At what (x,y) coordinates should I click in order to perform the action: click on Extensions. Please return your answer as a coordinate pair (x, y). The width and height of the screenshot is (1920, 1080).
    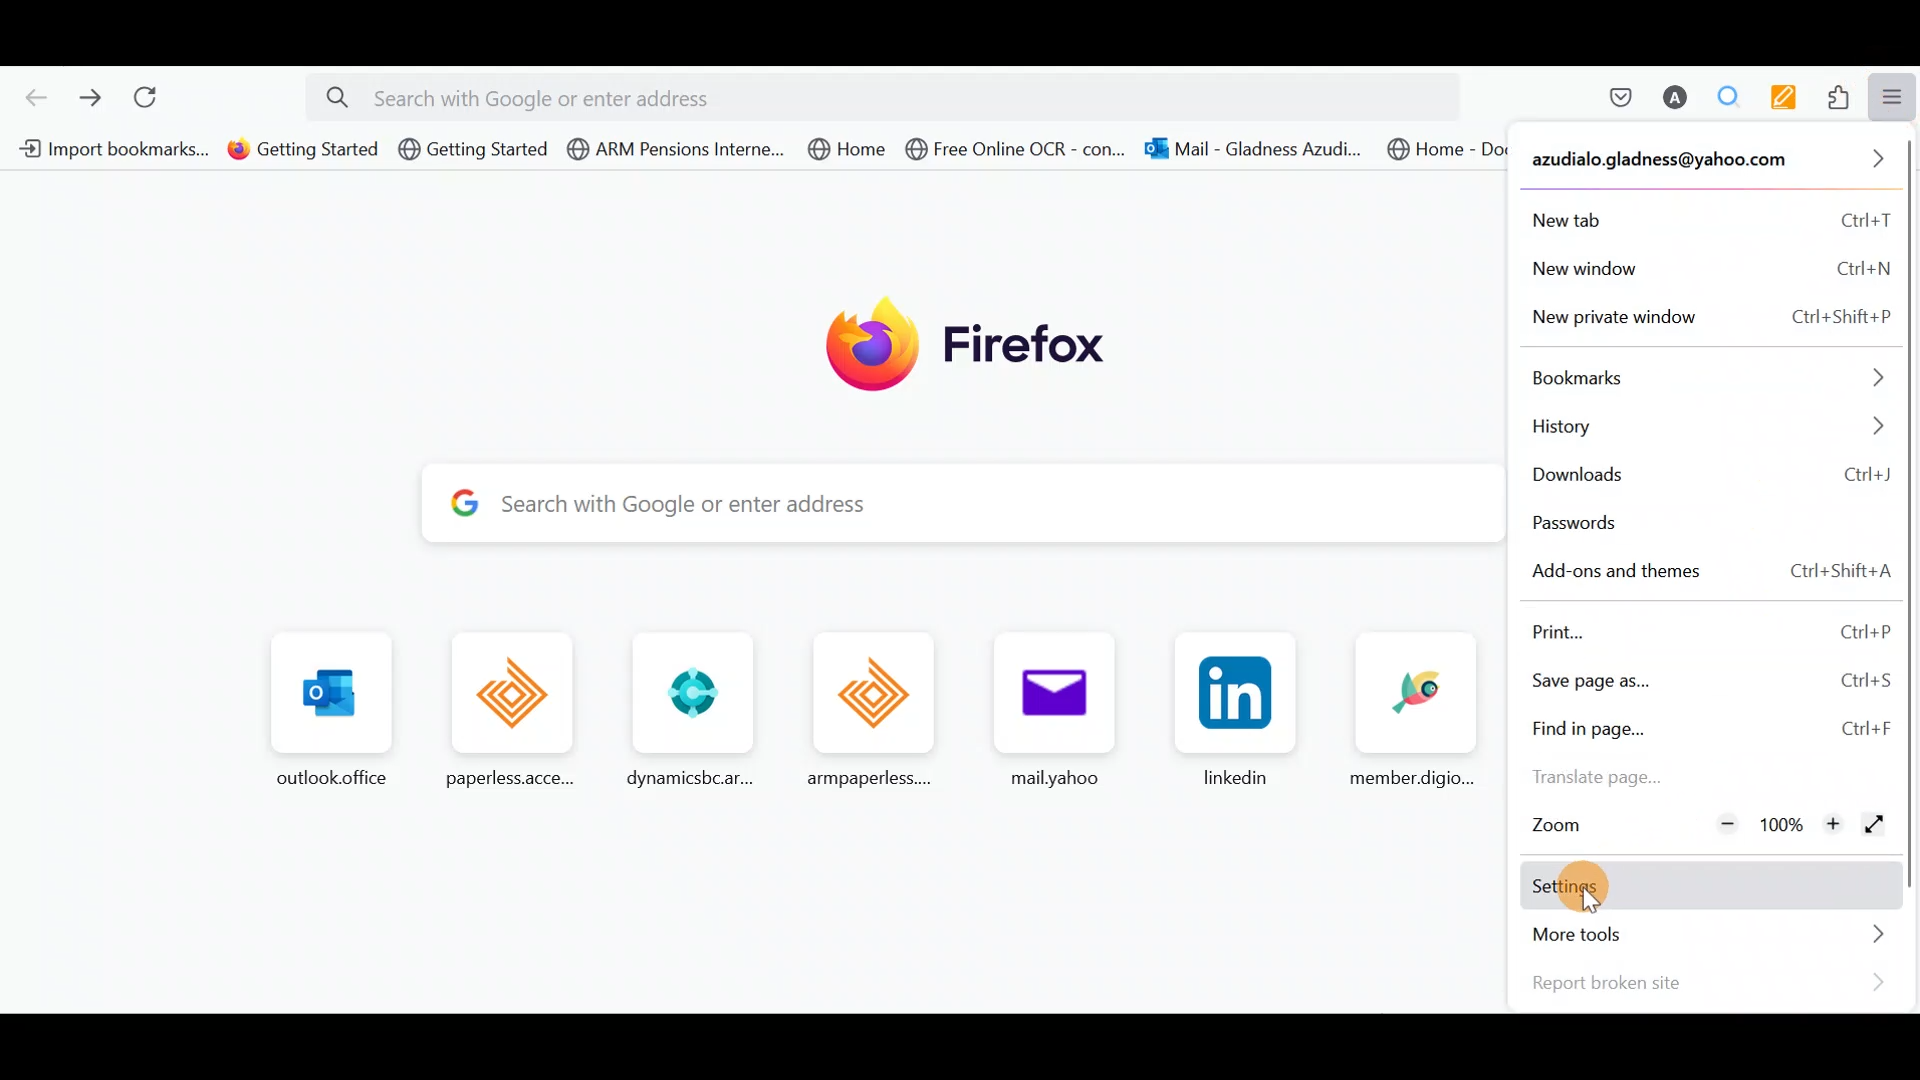
    Looking at the image, I should click on (1833, 98).